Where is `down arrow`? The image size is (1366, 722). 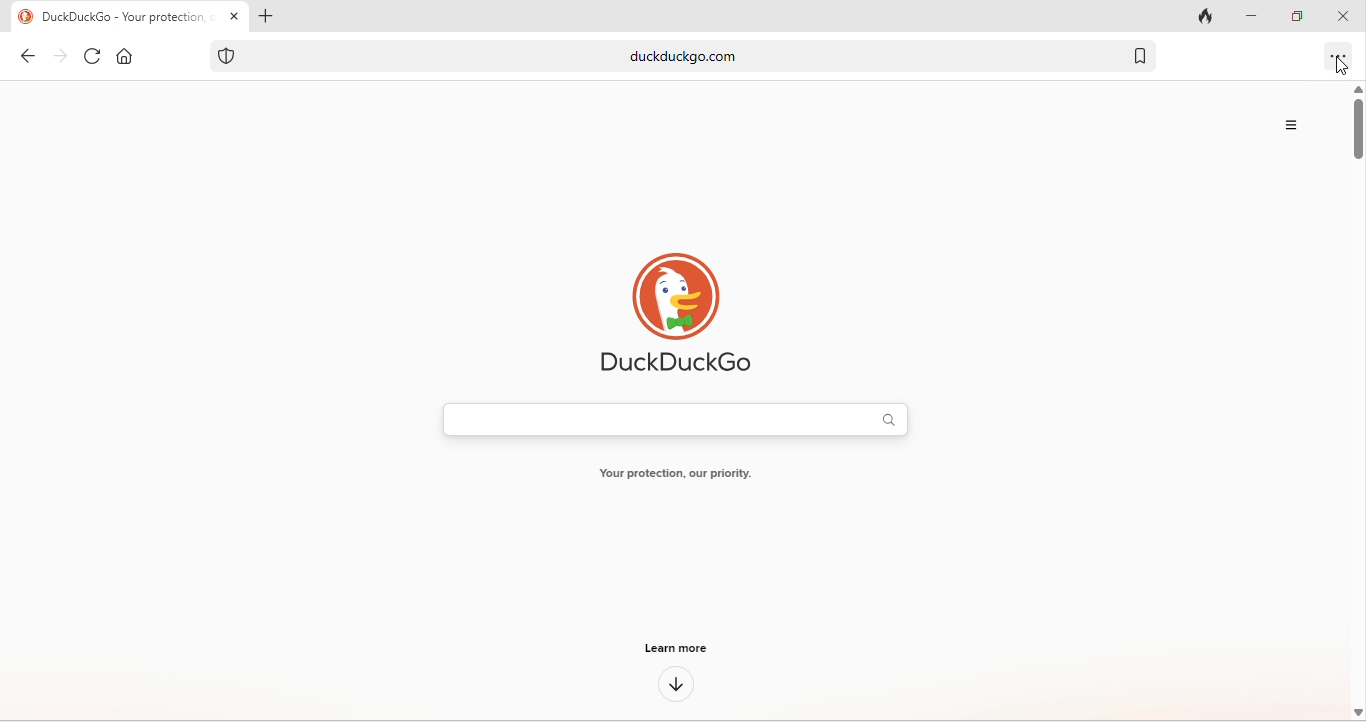
down arrow is located at coordinates (677, 680).